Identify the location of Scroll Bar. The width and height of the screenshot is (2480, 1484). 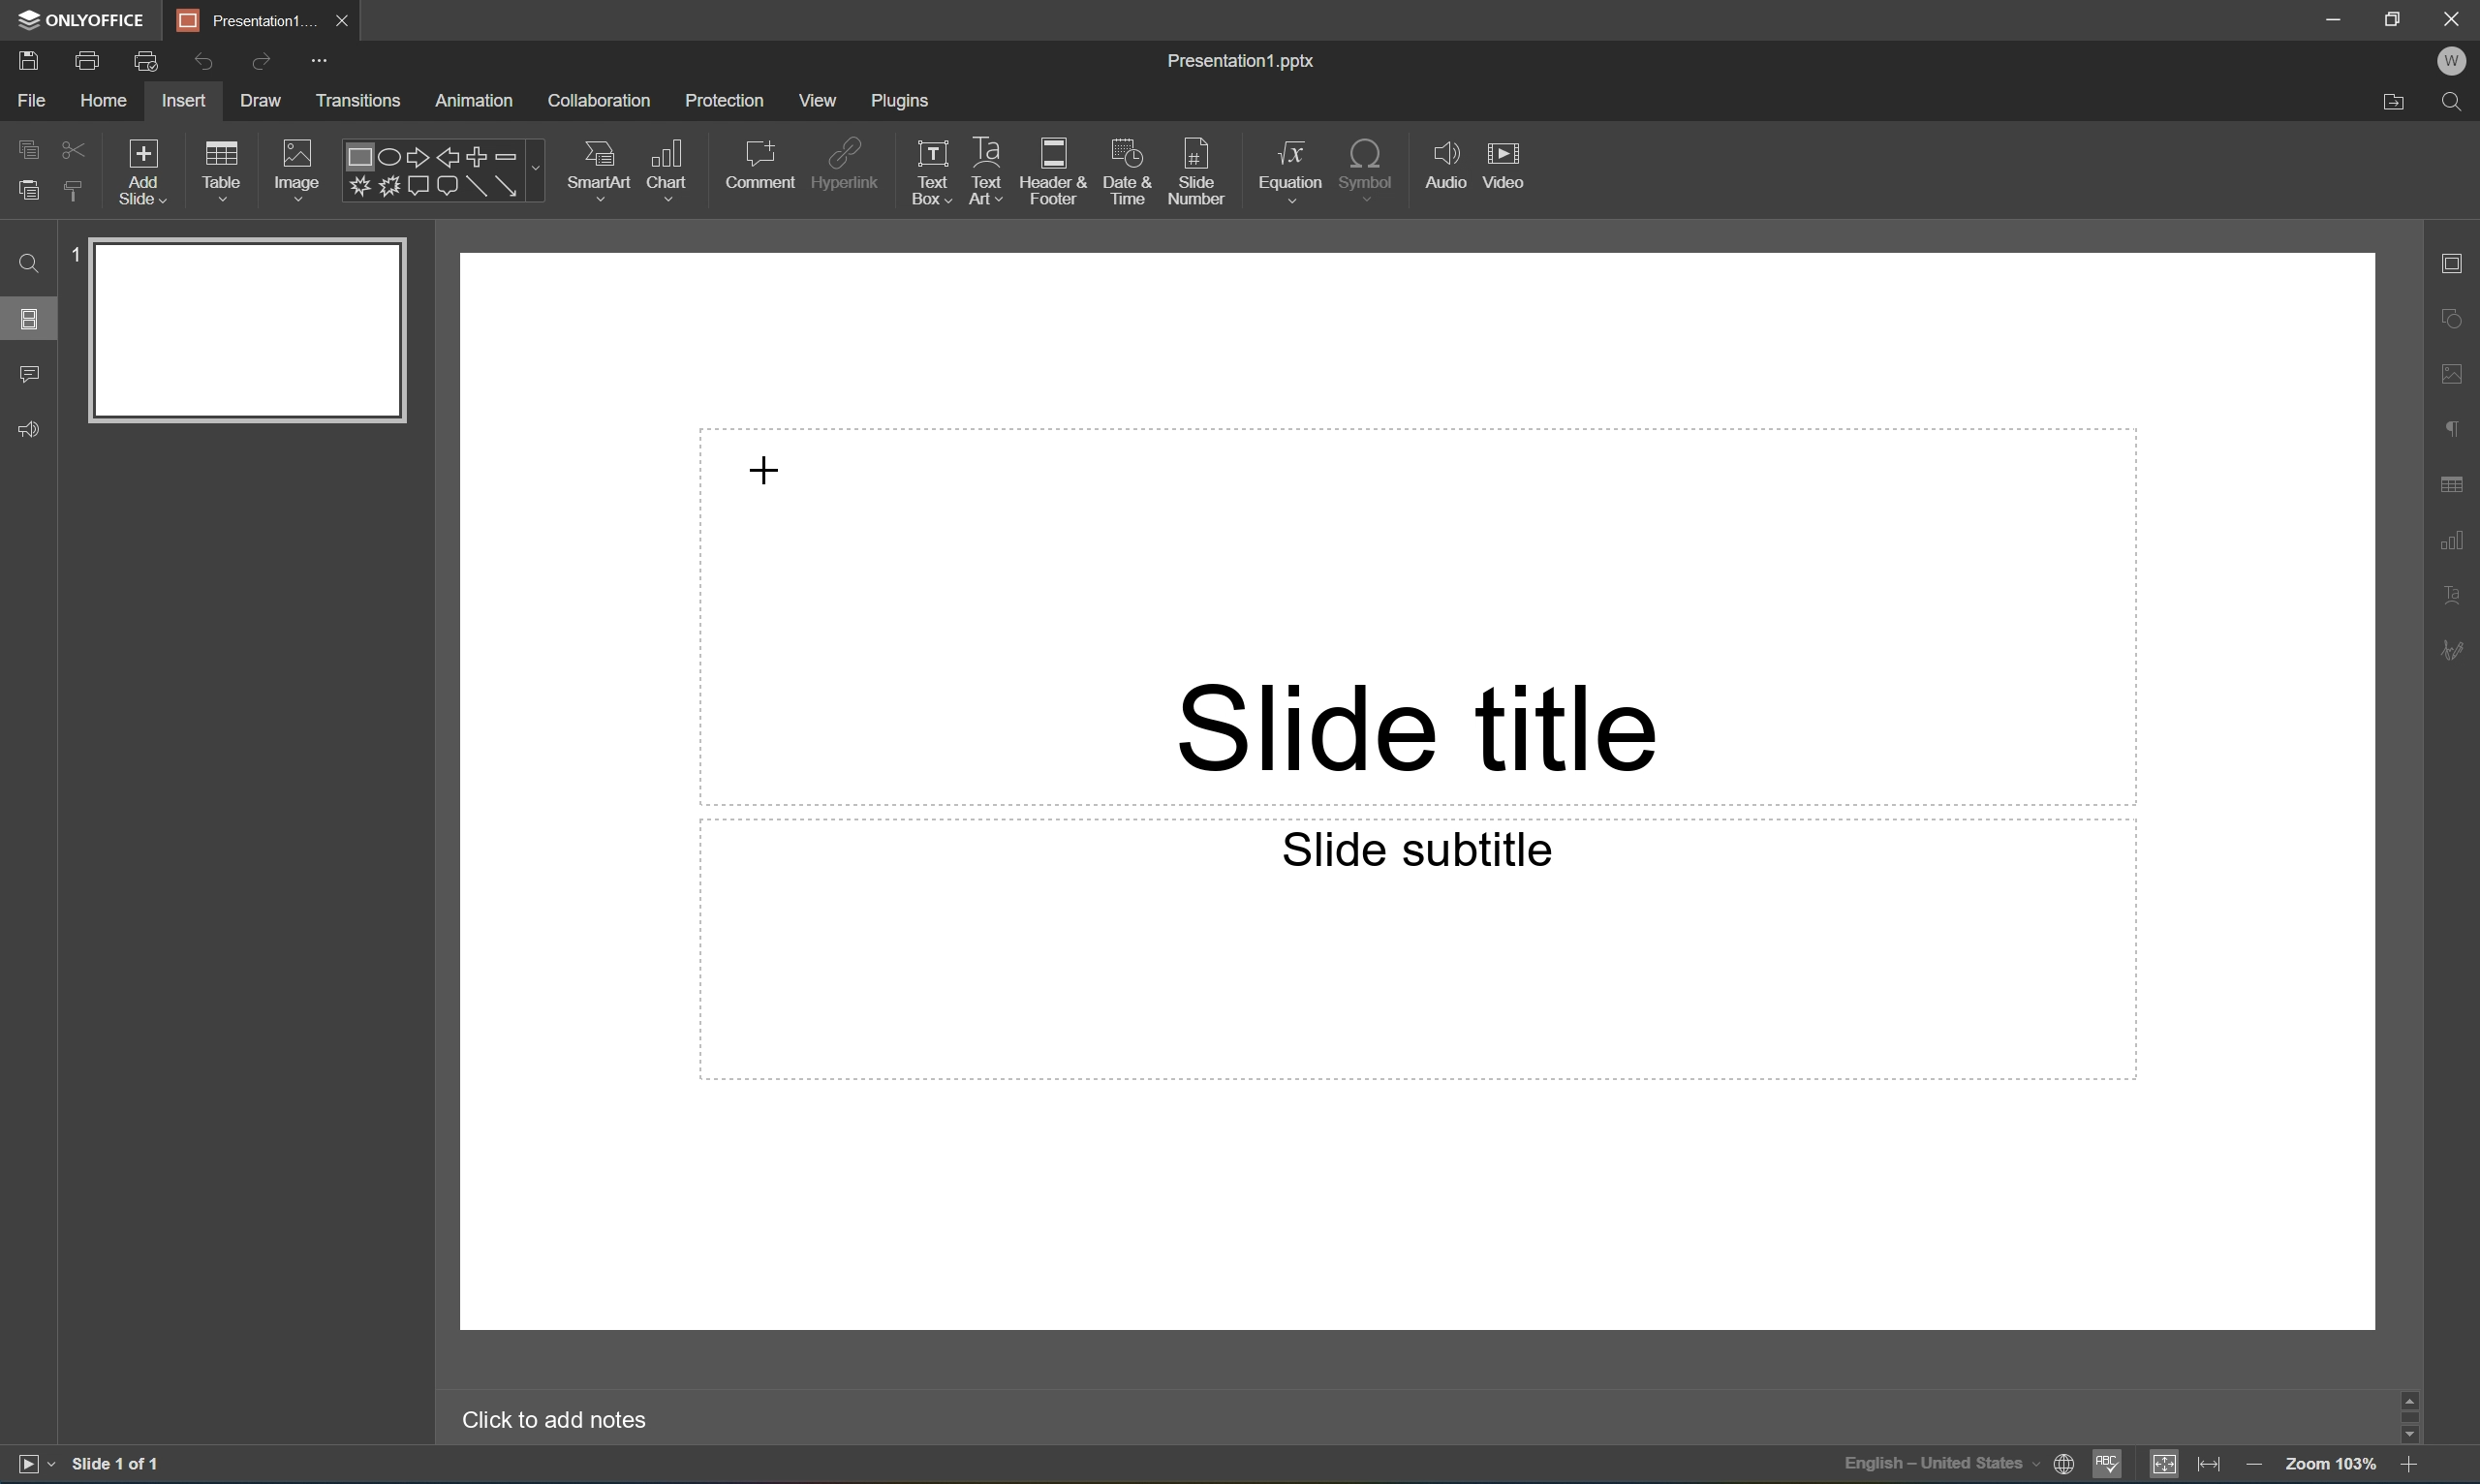
(2404, 1410).